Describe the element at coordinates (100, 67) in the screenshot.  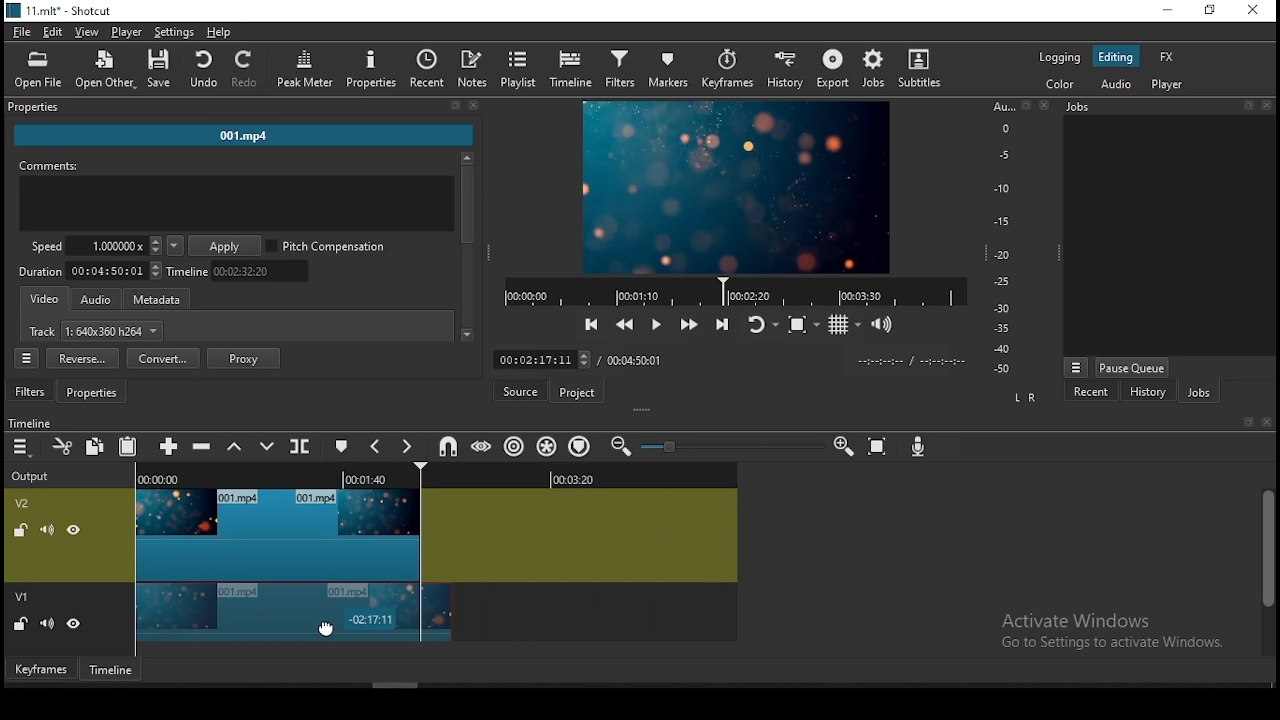
I see `open other` at that location.